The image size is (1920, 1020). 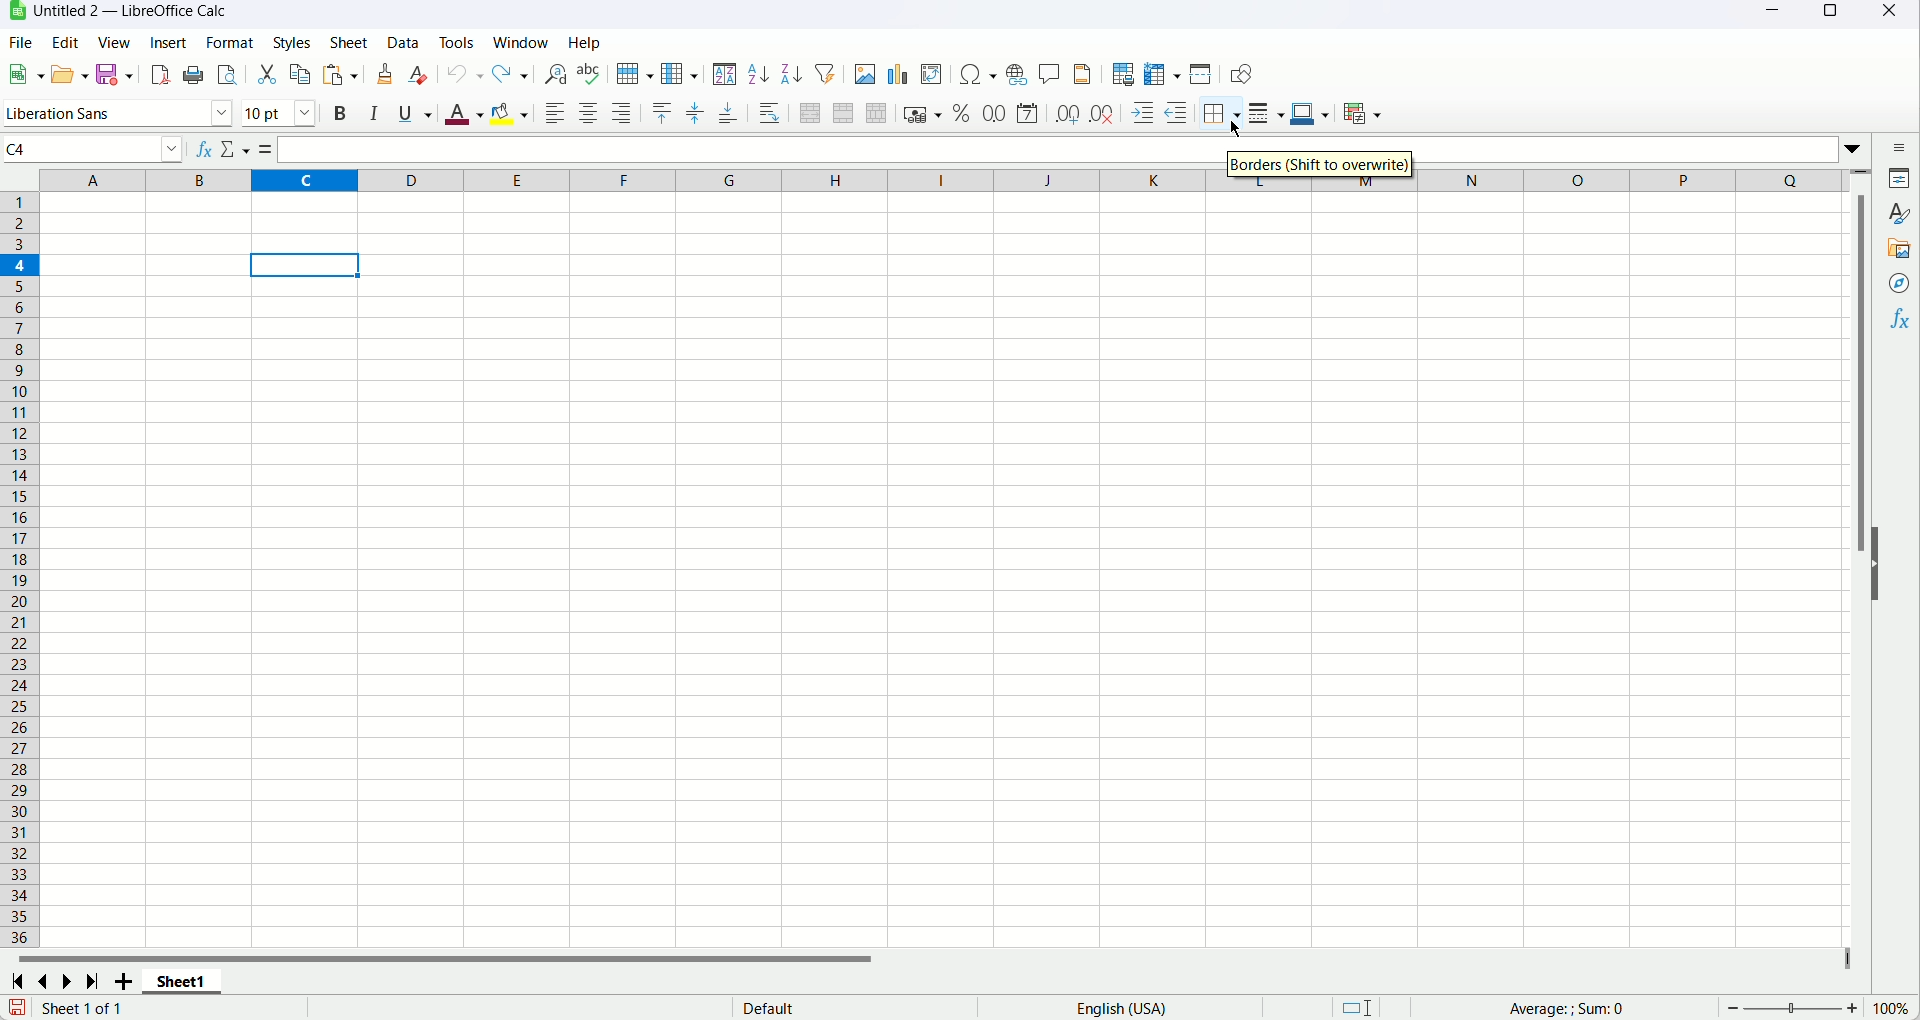 I want to click on Sheet name, so click(x=181, y=982).